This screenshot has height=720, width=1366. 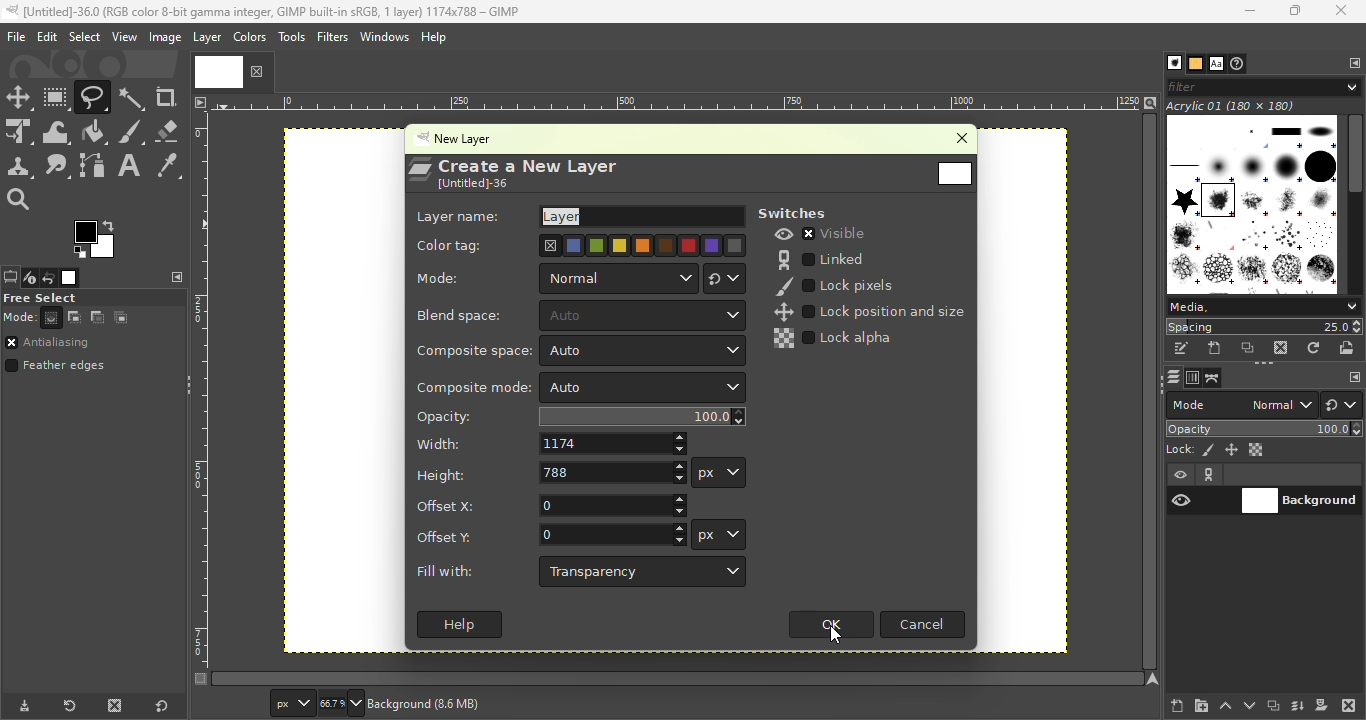 I want to click on Fuzzy select tool, so click(x=134, y=97).